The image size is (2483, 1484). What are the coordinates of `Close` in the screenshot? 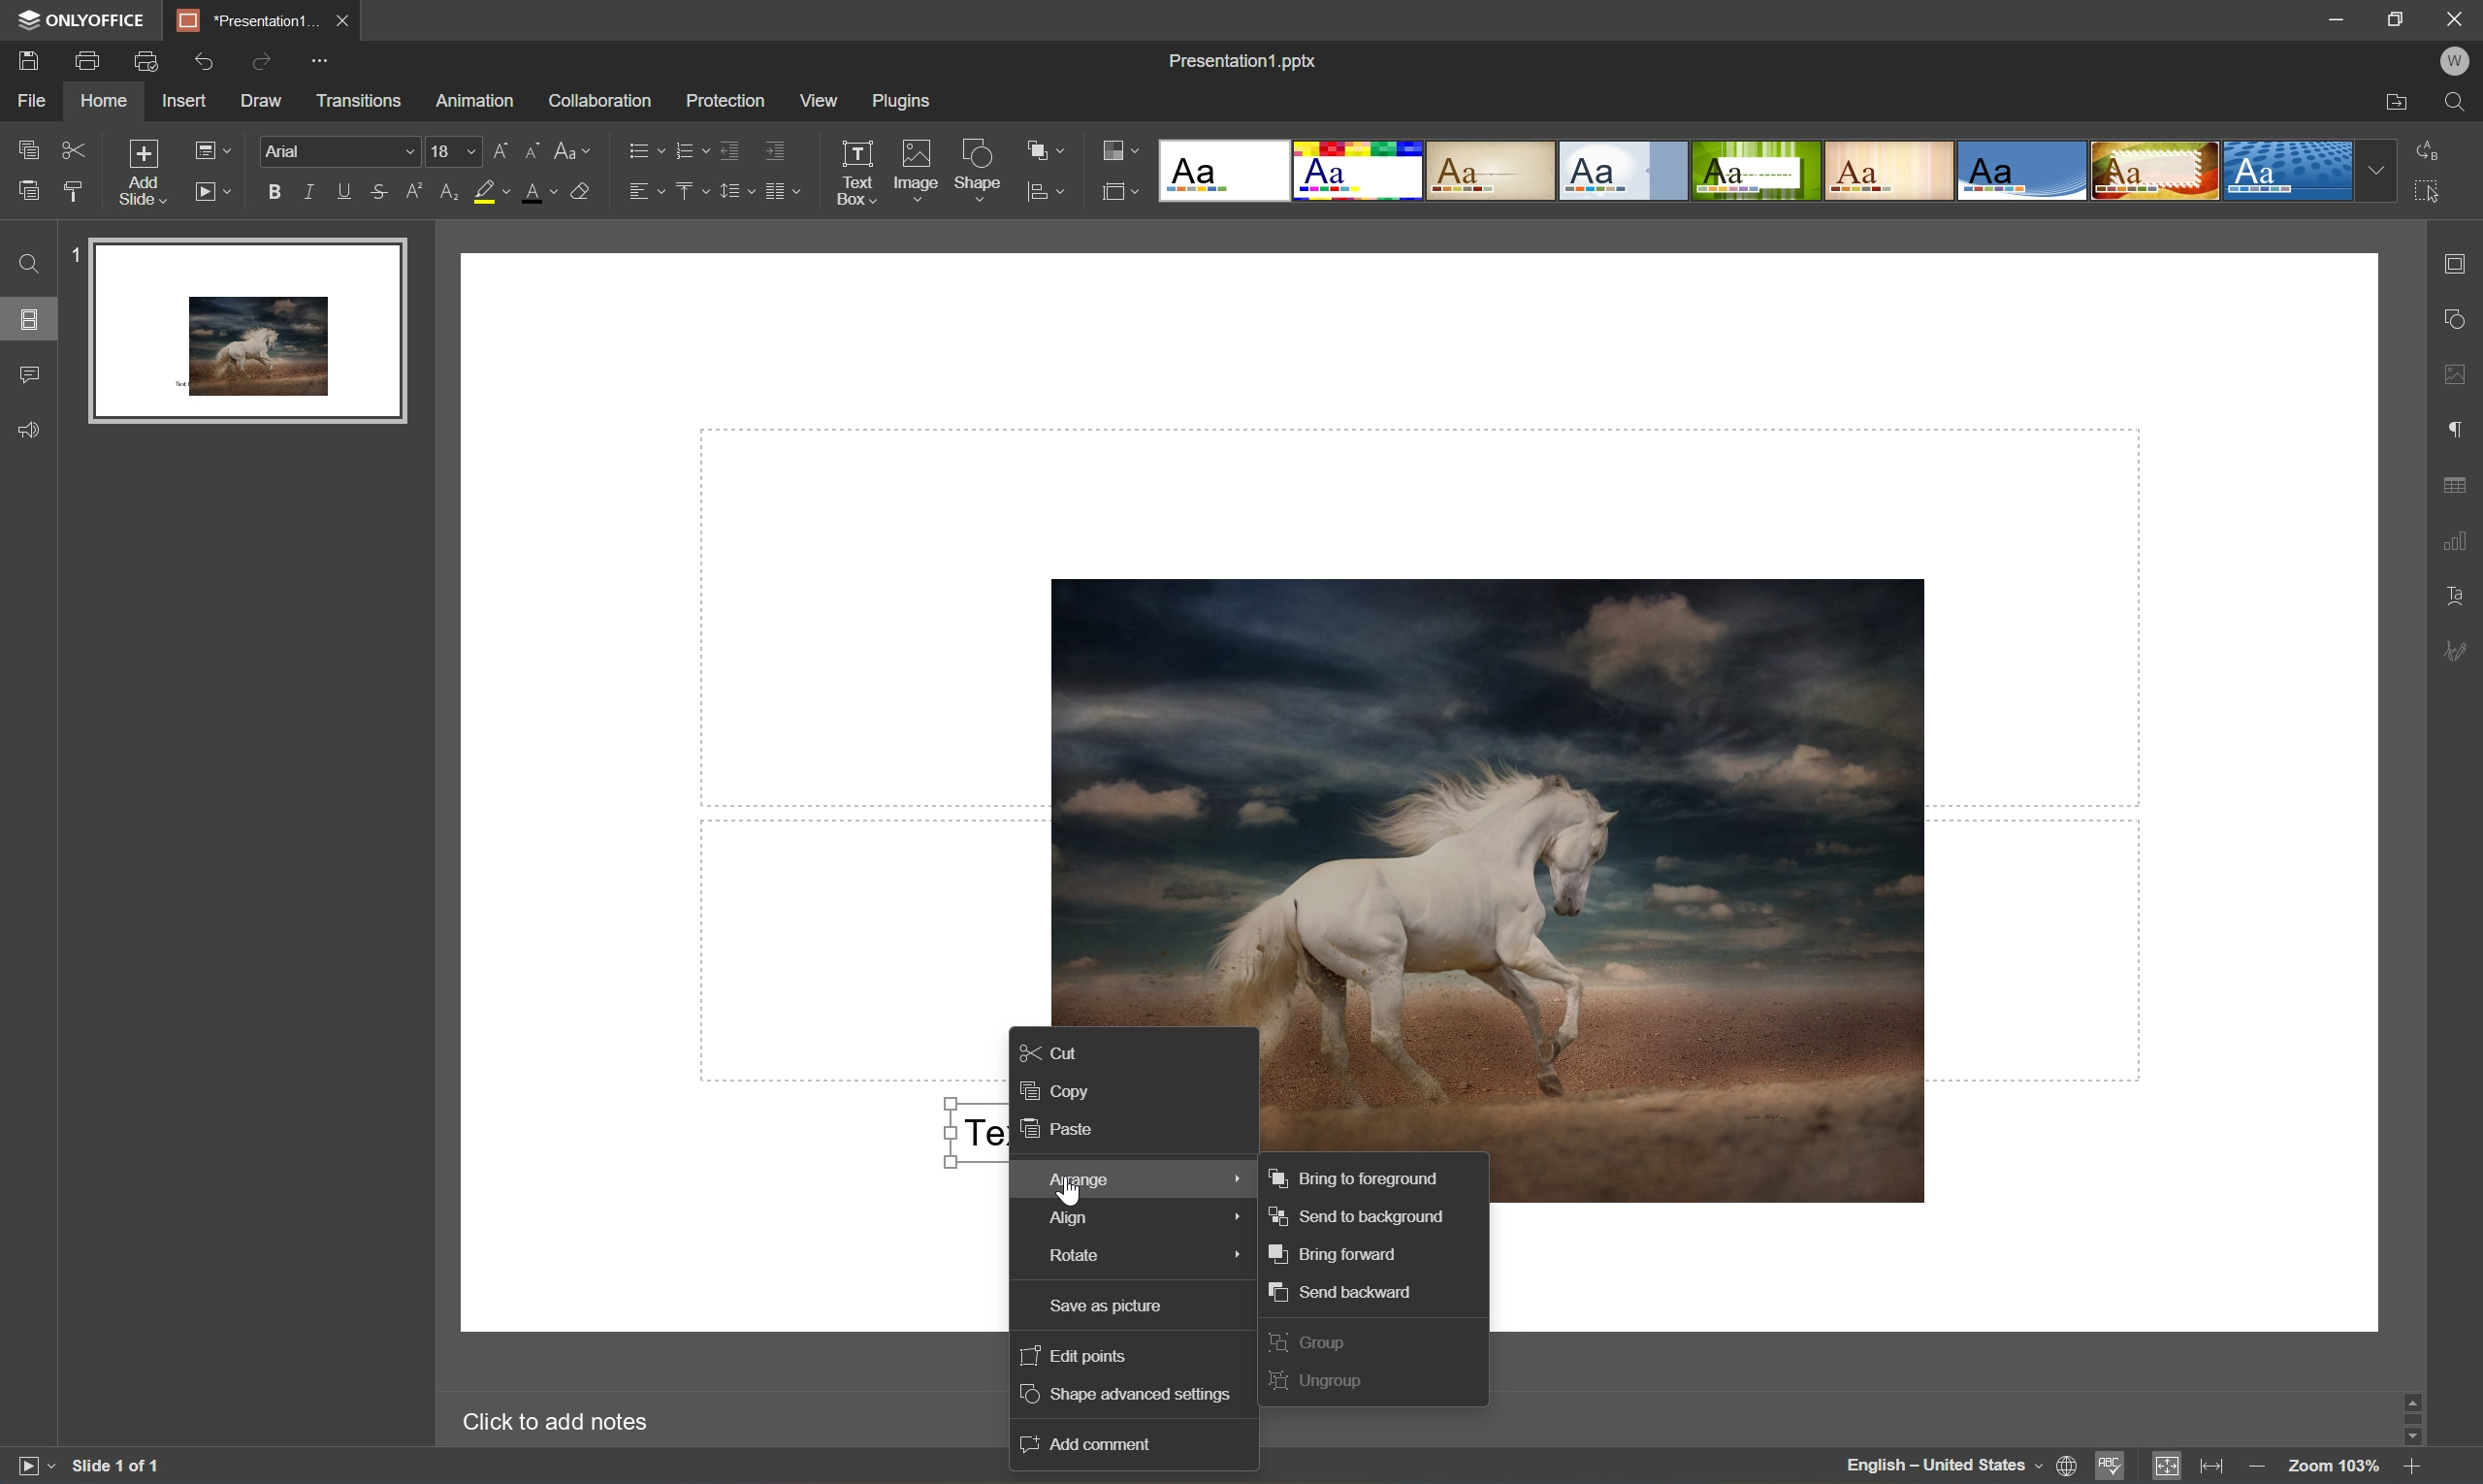 It's located at (2454, 21).